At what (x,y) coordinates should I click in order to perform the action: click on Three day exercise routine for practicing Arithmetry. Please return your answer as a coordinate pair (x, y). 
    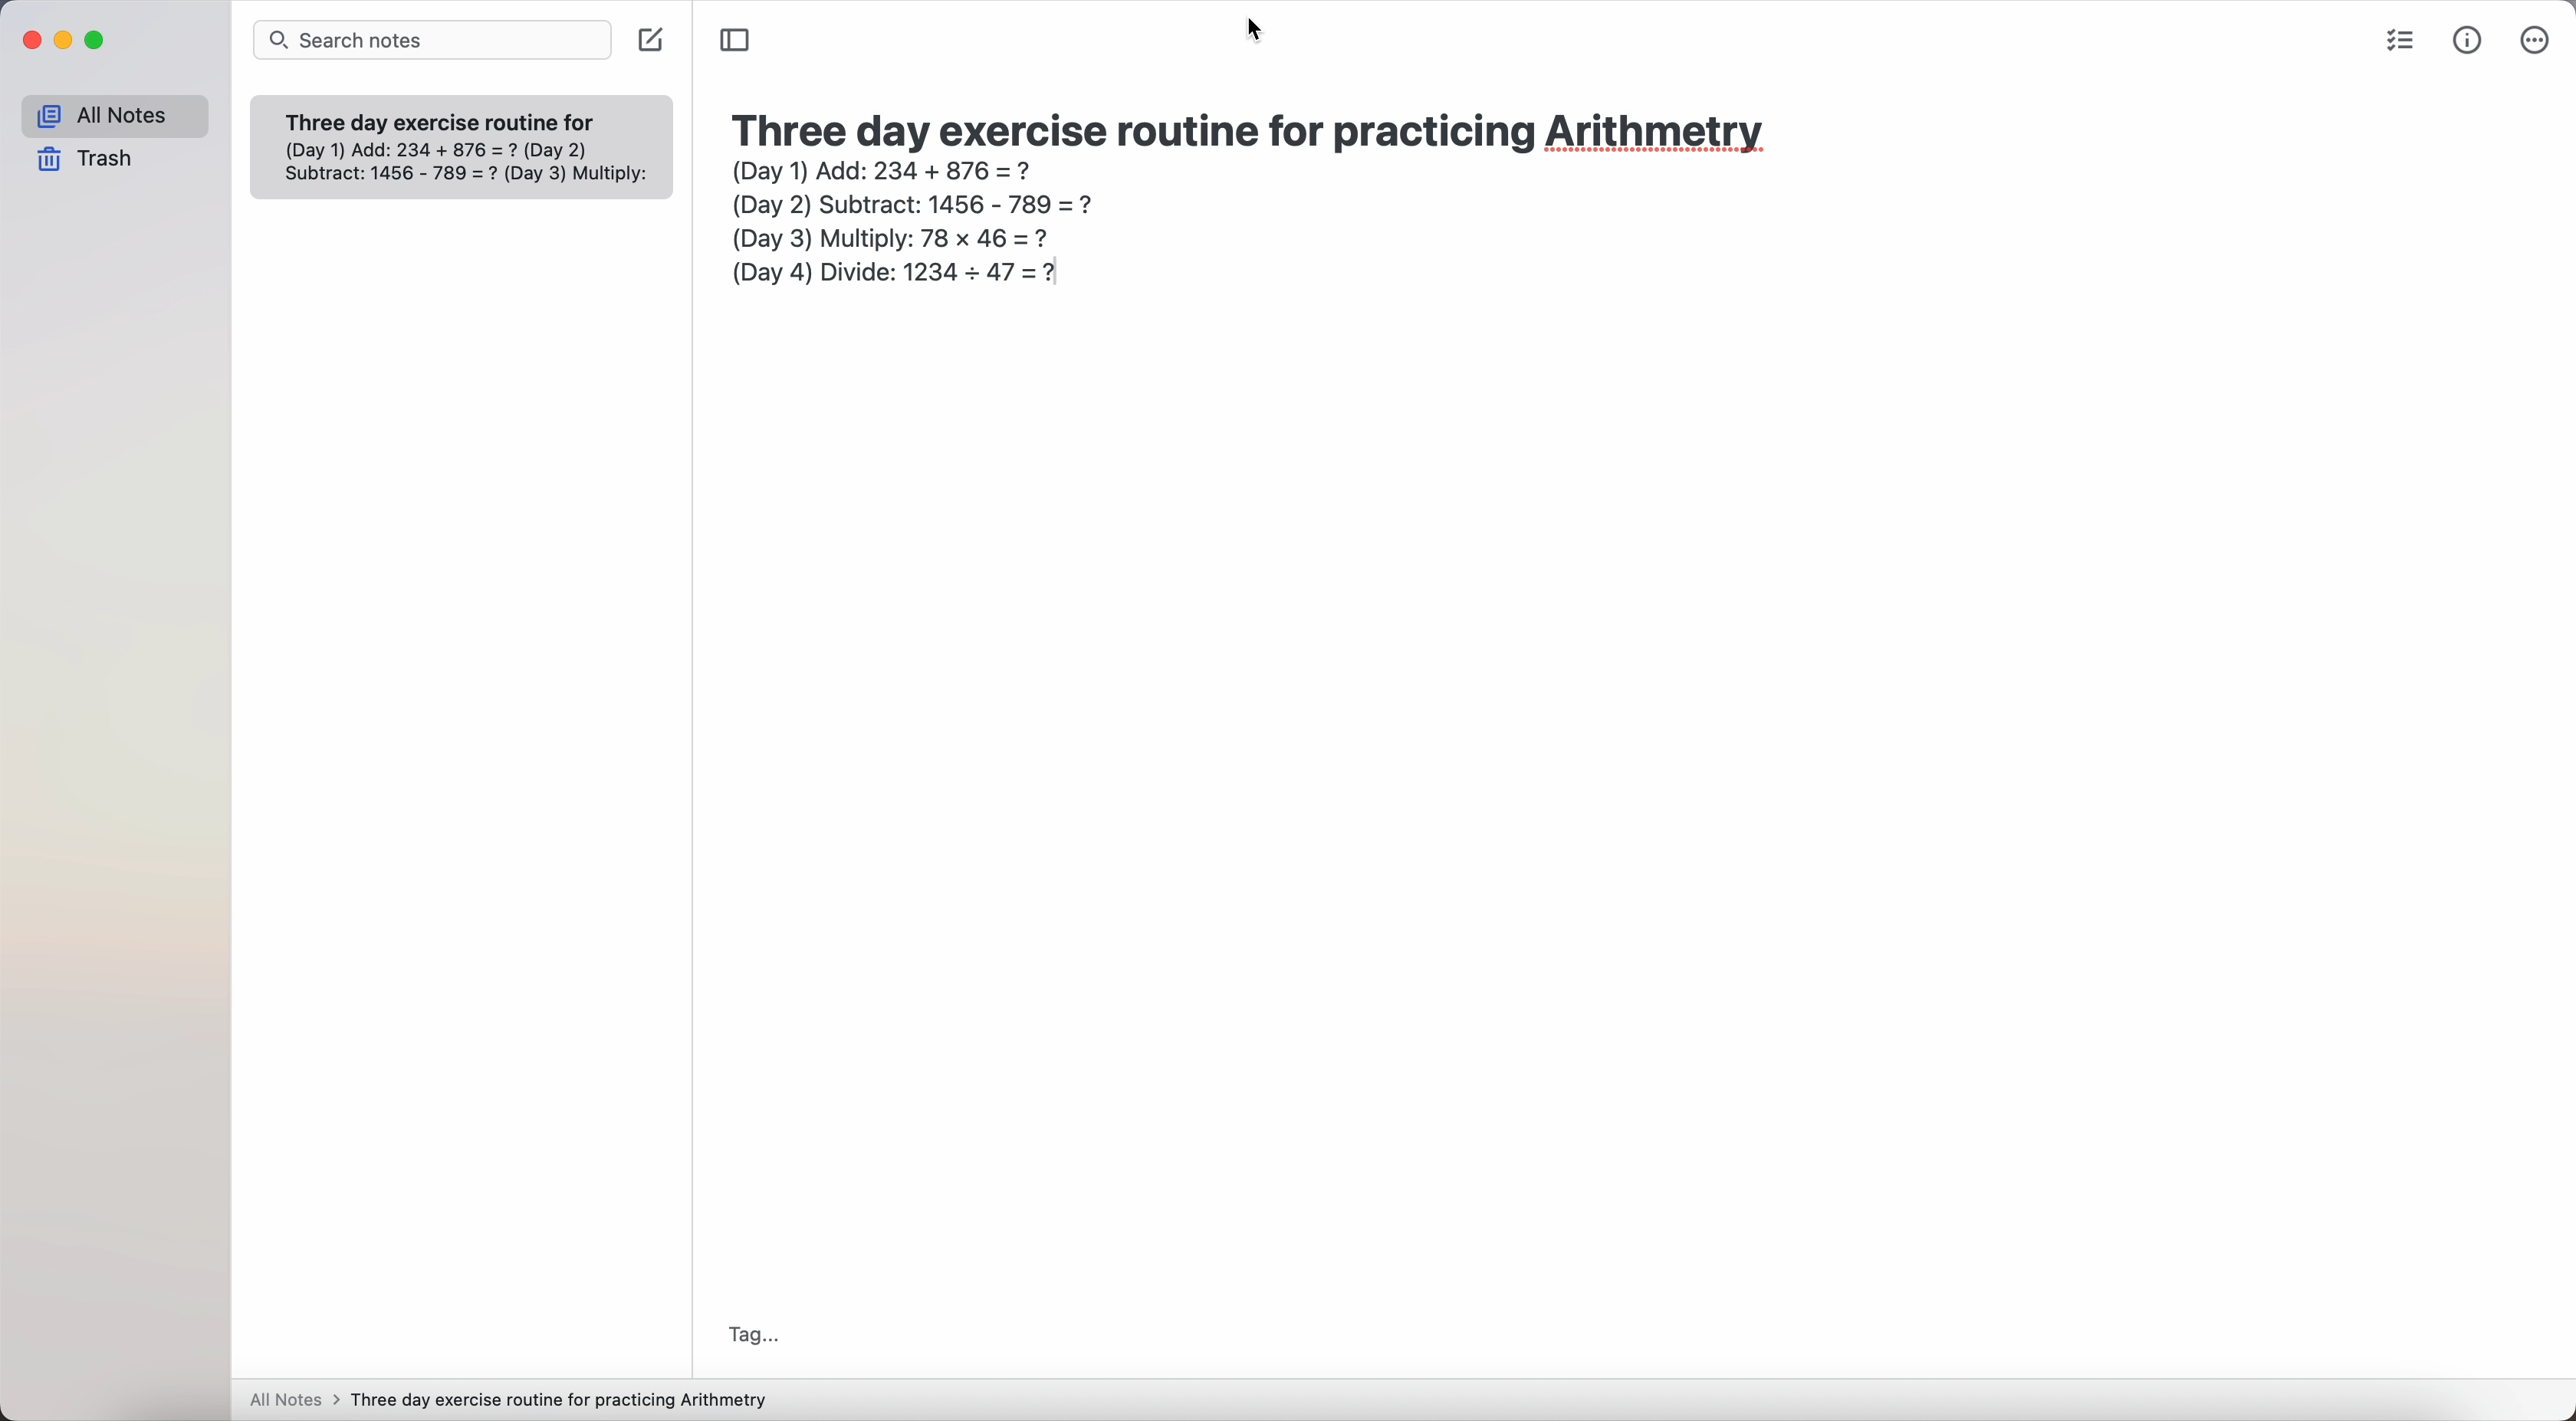
    Looking at the image, I should click on (1266, 128).